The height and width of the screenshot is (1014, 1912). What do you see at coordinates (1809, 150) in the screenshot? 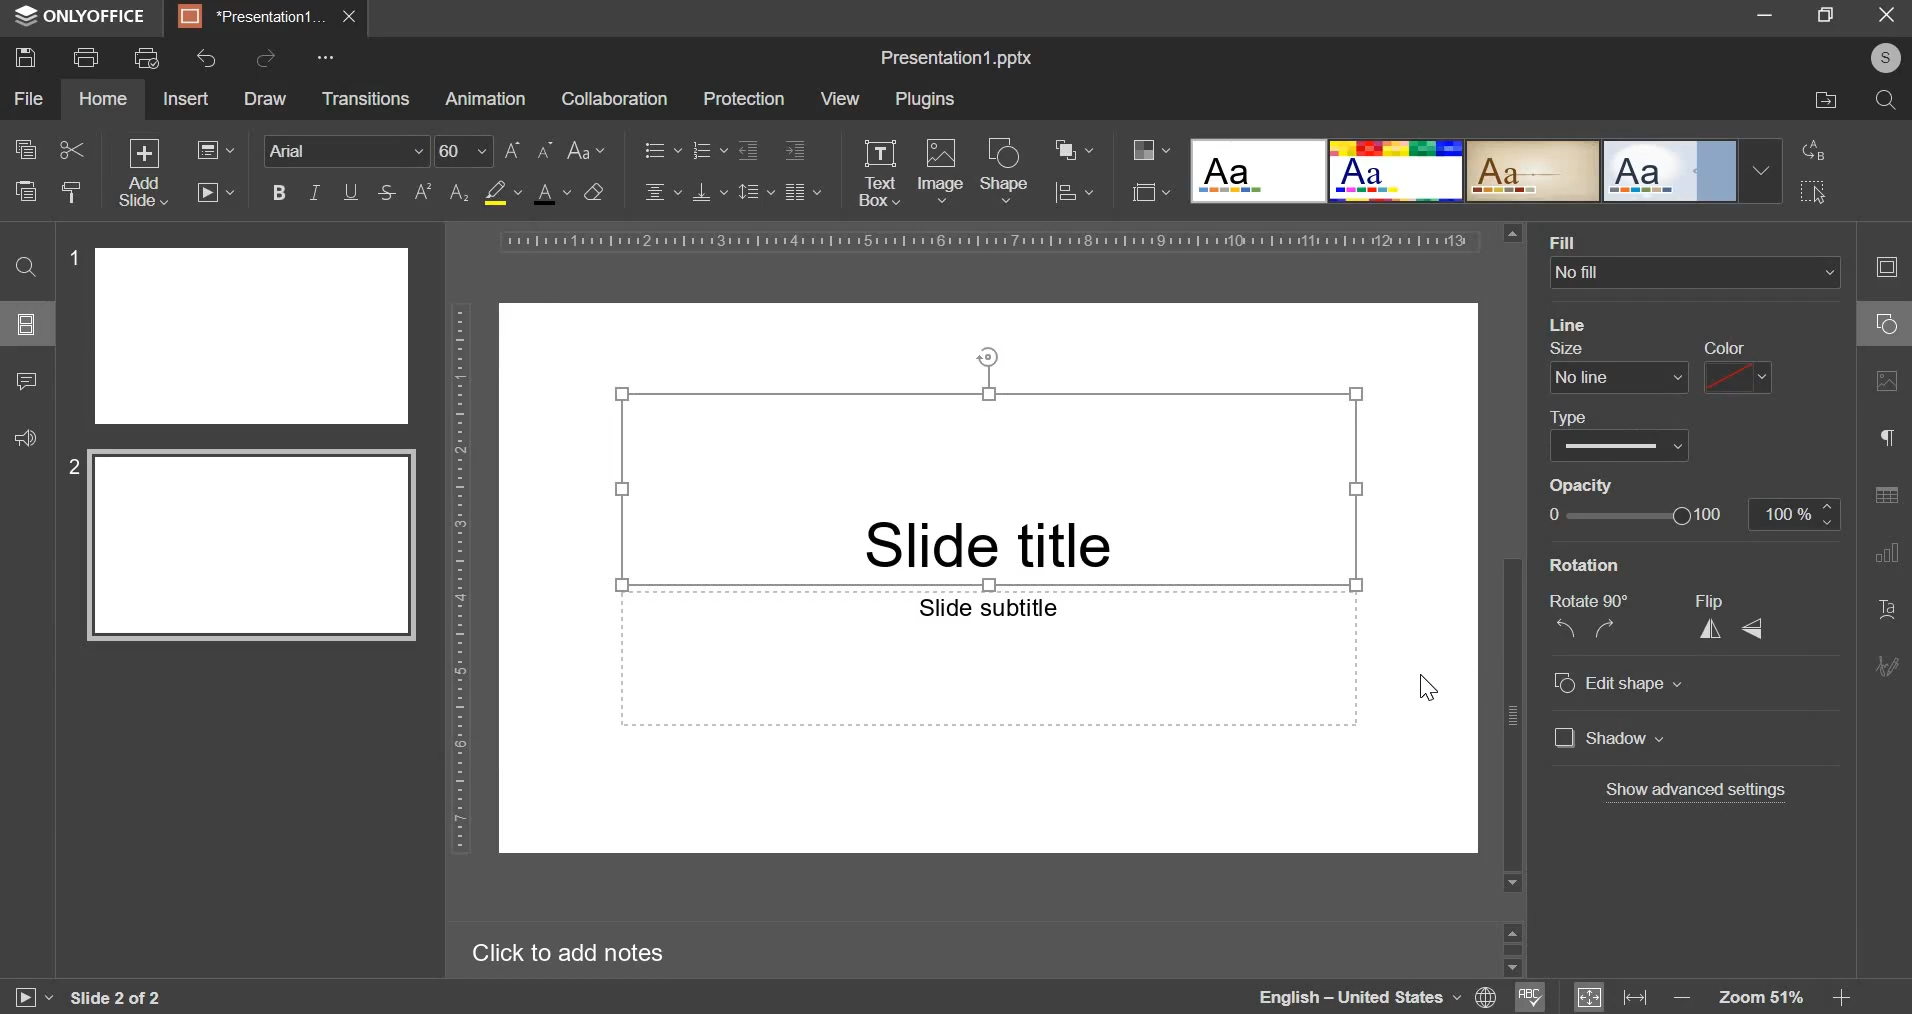
I see `replace` at bounding box center [1809, 150].